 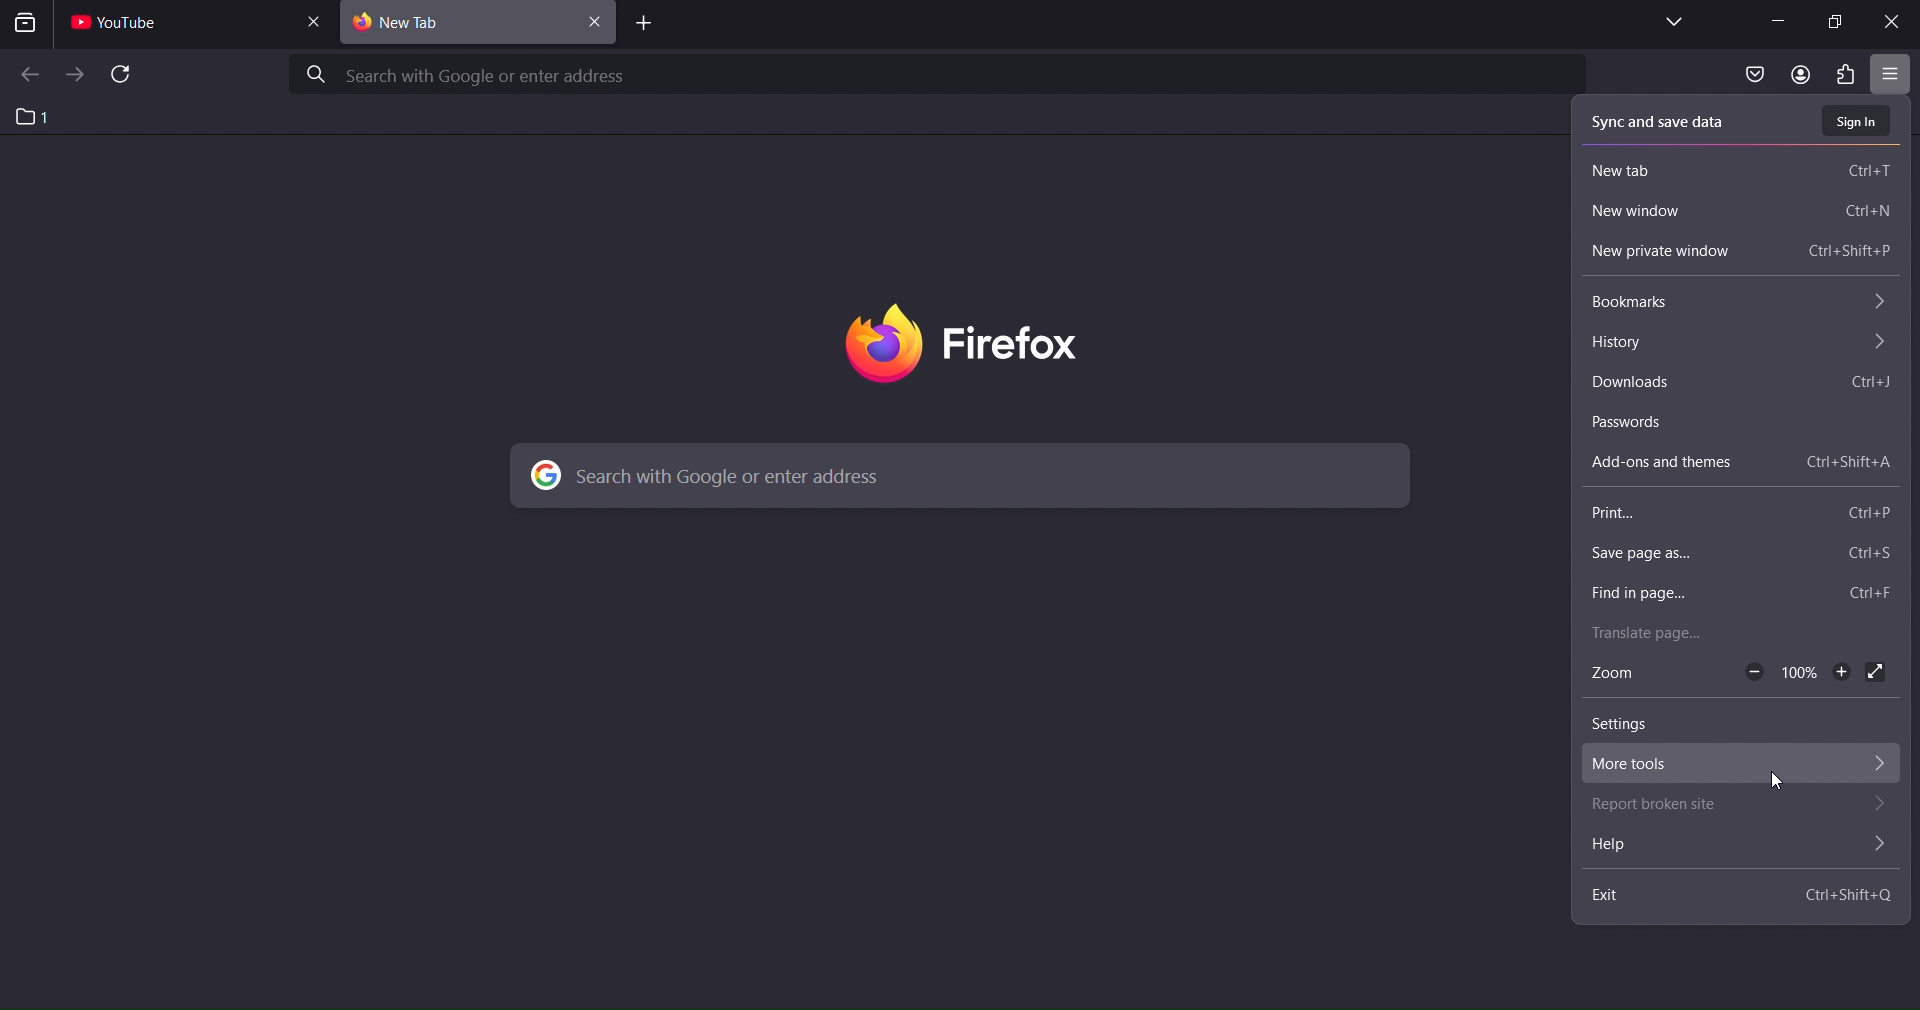 I want to click on new tab, so click(x=458, y=24).